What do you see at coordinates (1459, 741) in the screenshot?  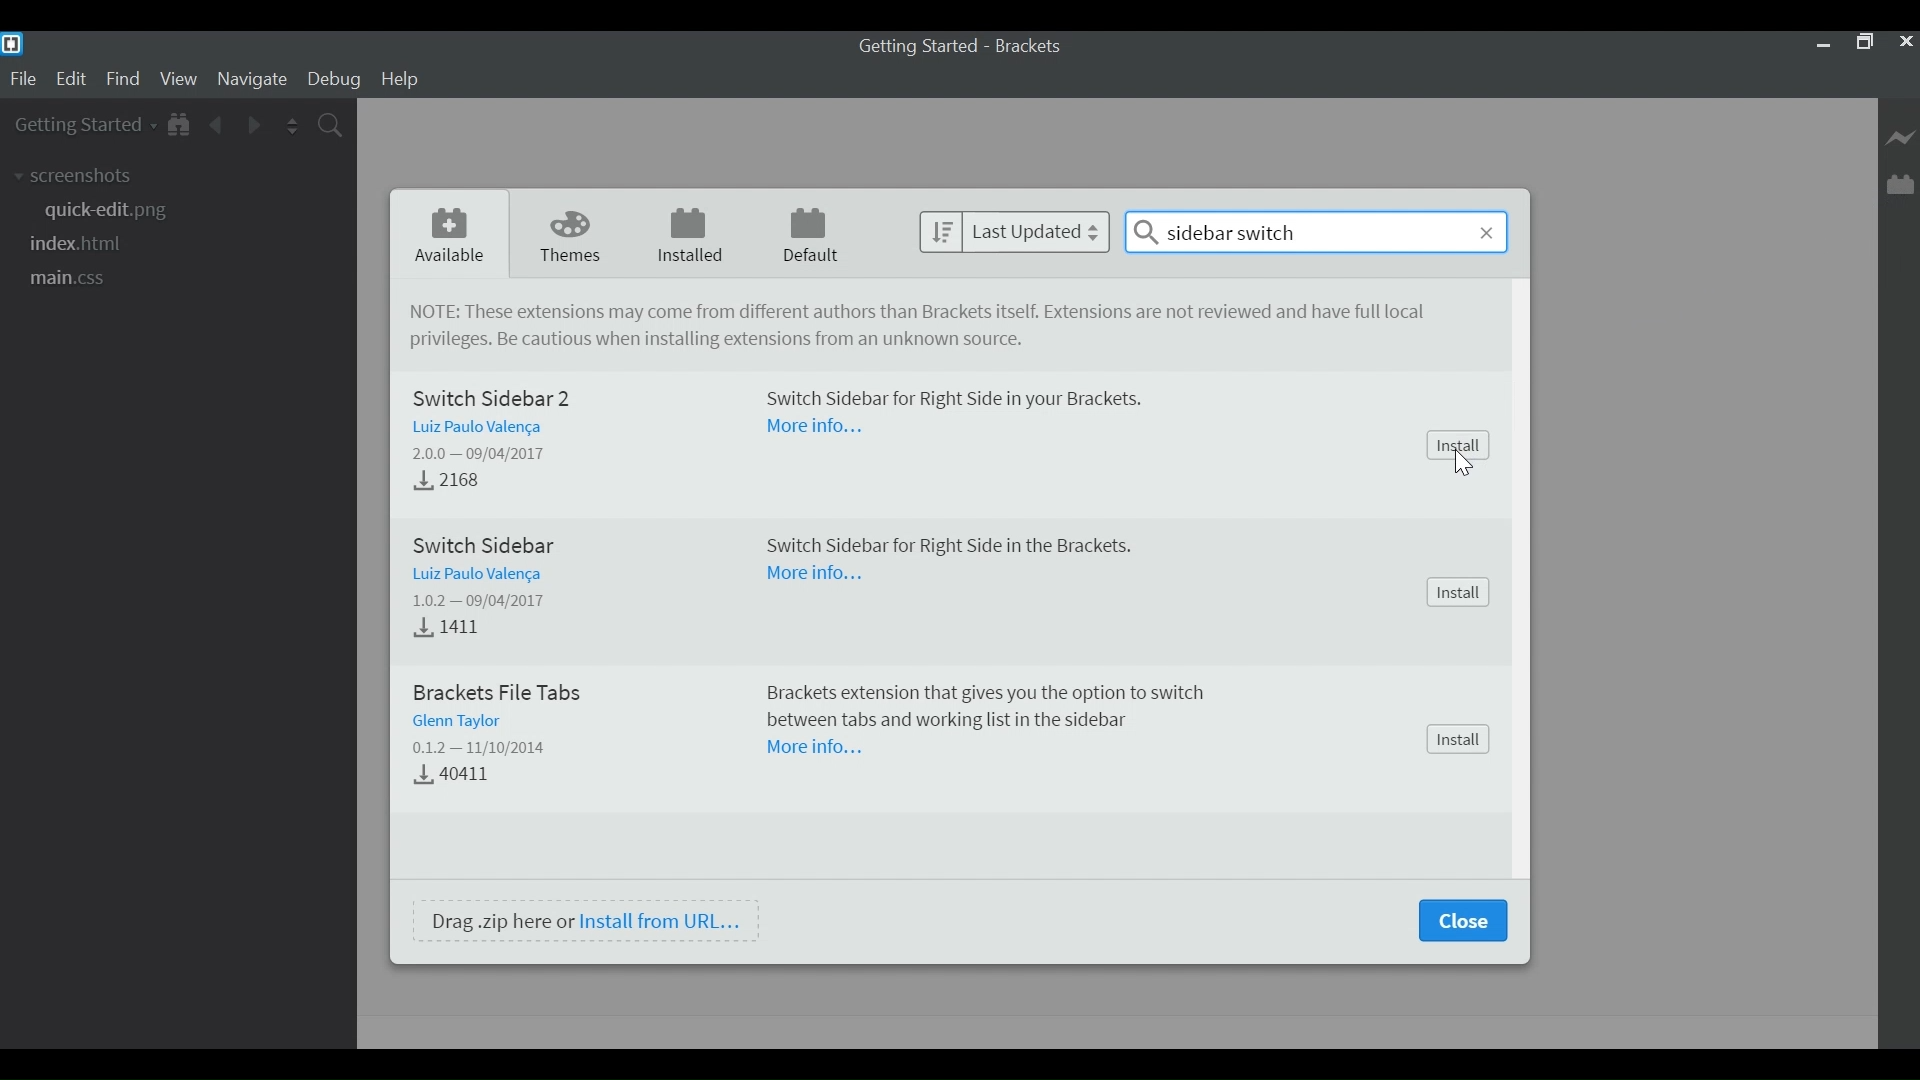 I see `Install` at bounding box center [1459, 741].